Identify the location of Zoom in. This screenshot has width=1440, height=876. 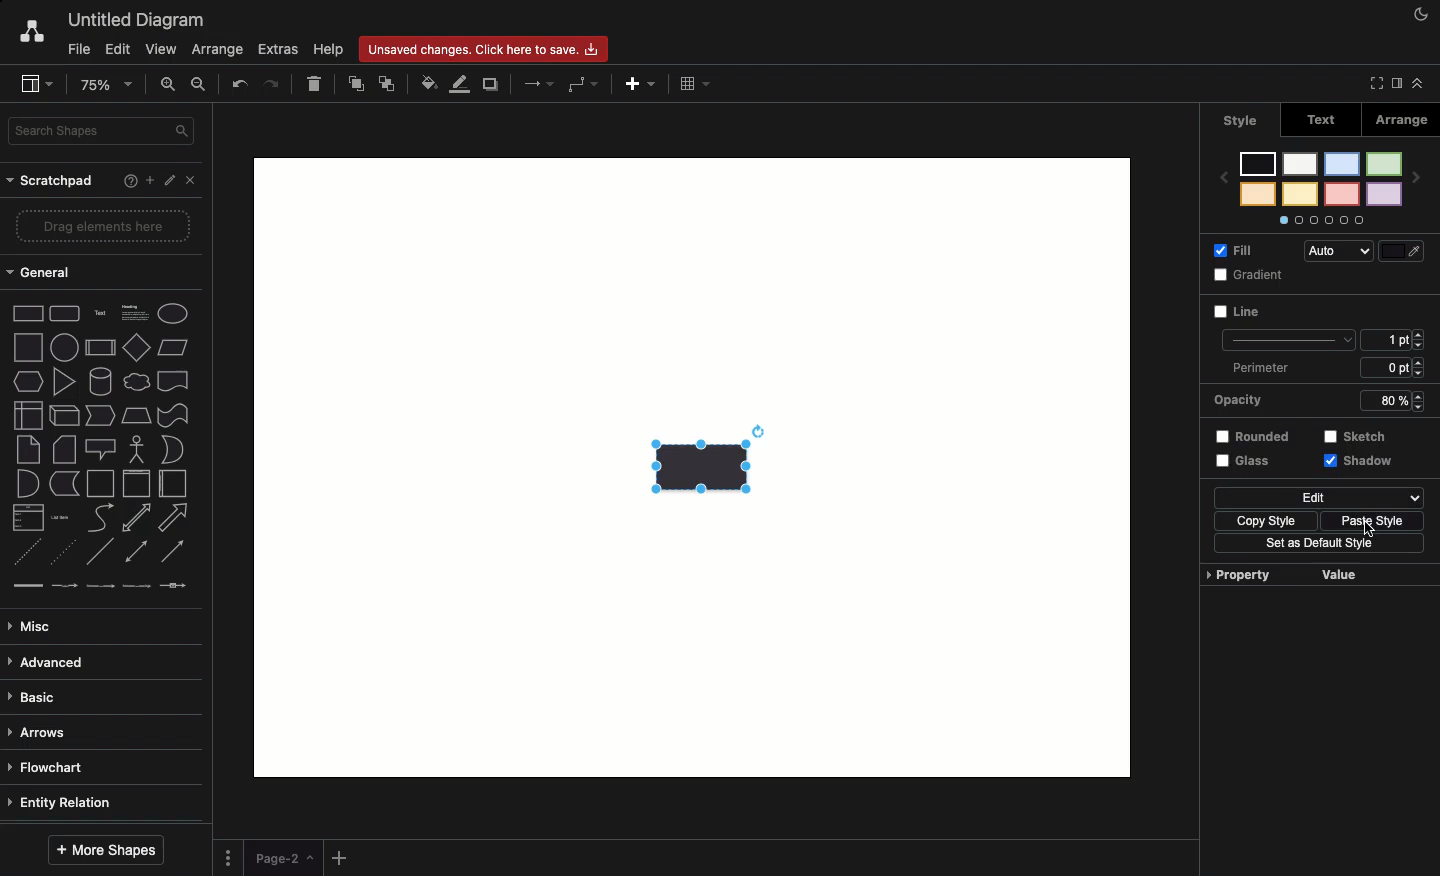
(169, 87).